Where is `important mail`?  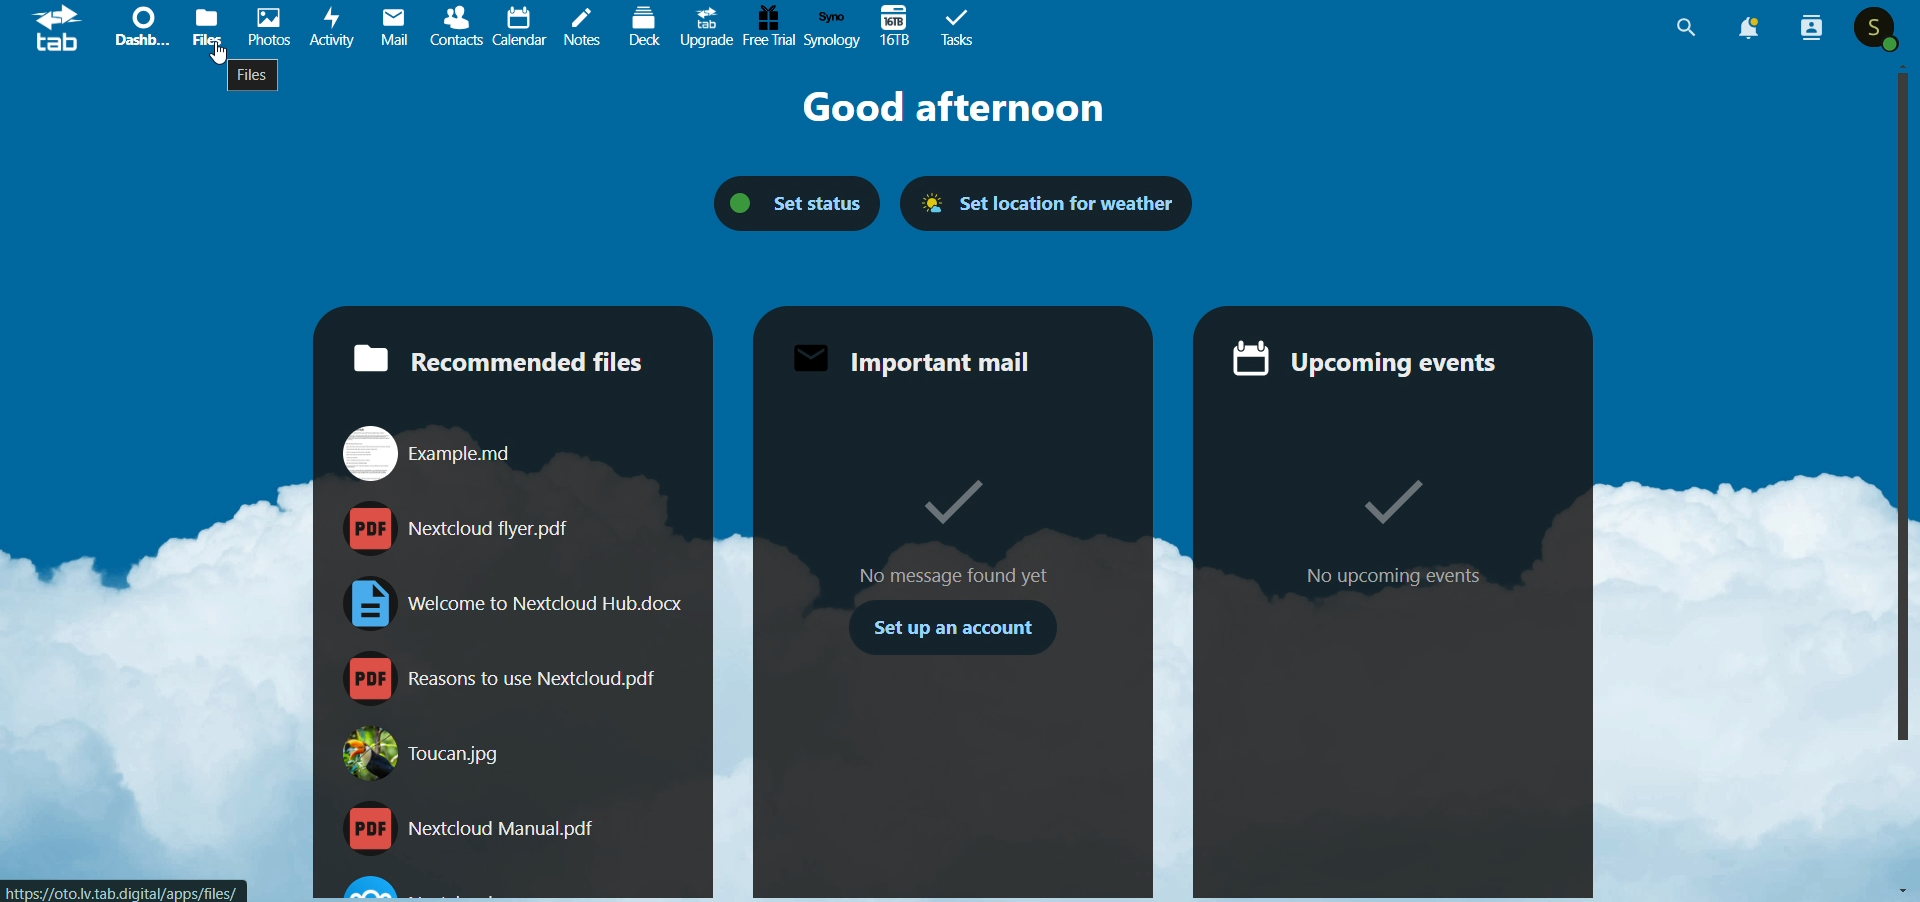 important mail is located at coordinates (928, 351).